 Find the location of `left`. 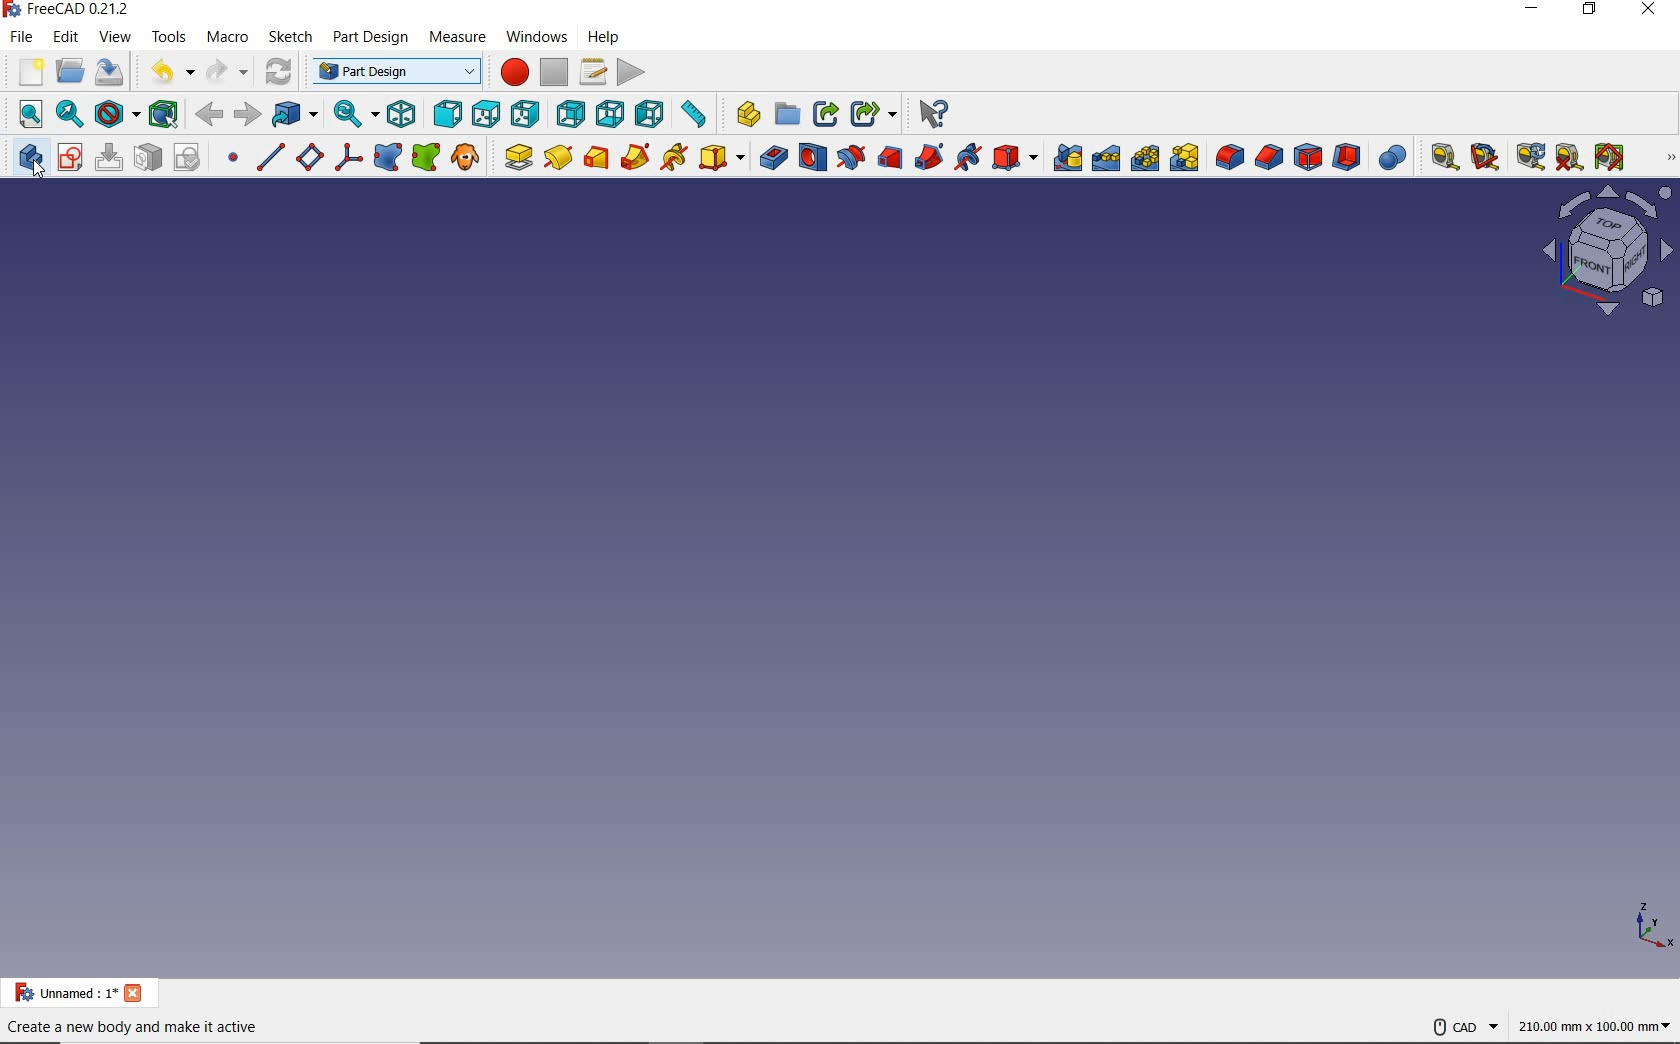

left is located at coordinates (649, 111).